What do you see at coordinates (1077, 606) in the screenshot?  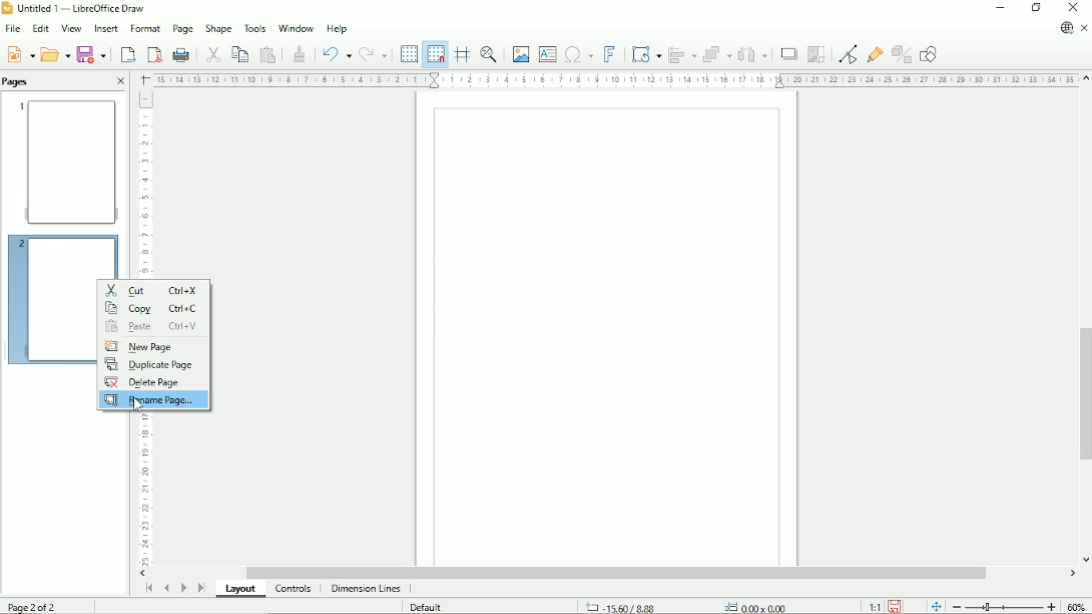 I see `Zoom factor` at bounding box center [1077, 606].